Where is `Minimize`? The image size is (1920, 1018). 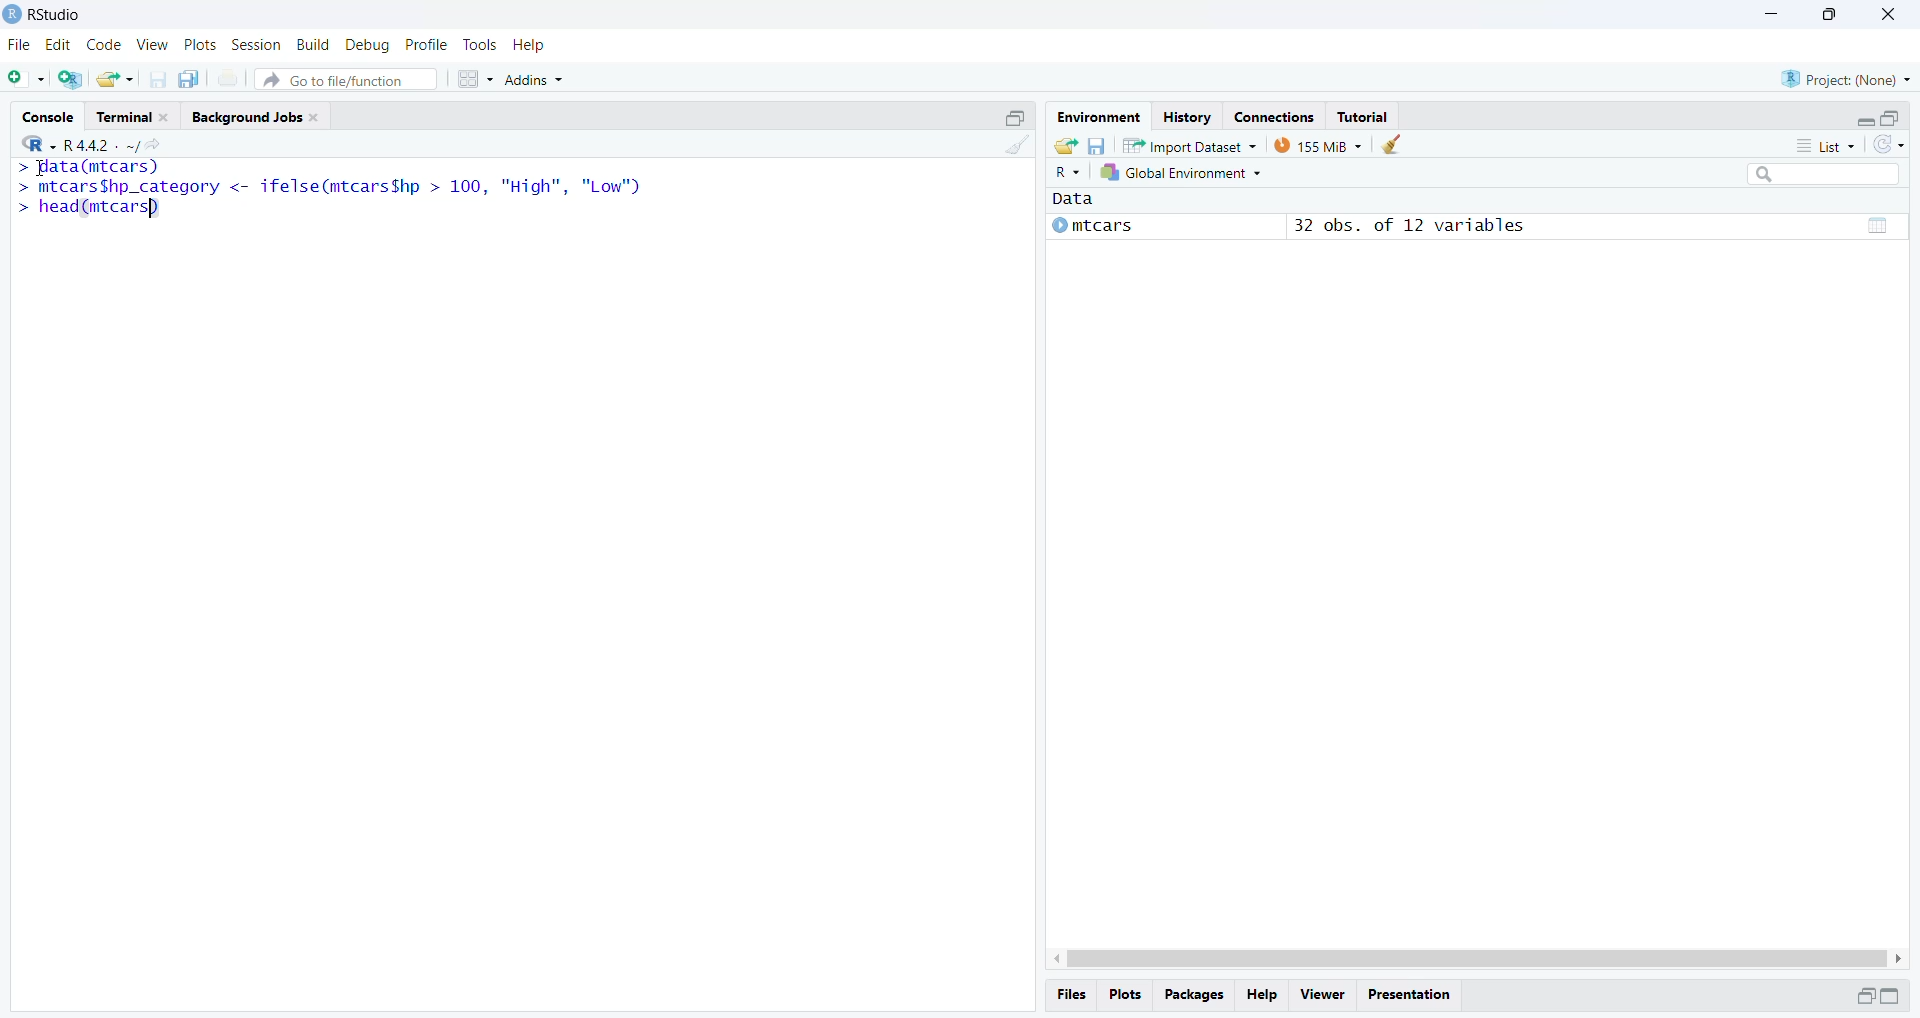 Minimize is located at coordinates (1860, 118).